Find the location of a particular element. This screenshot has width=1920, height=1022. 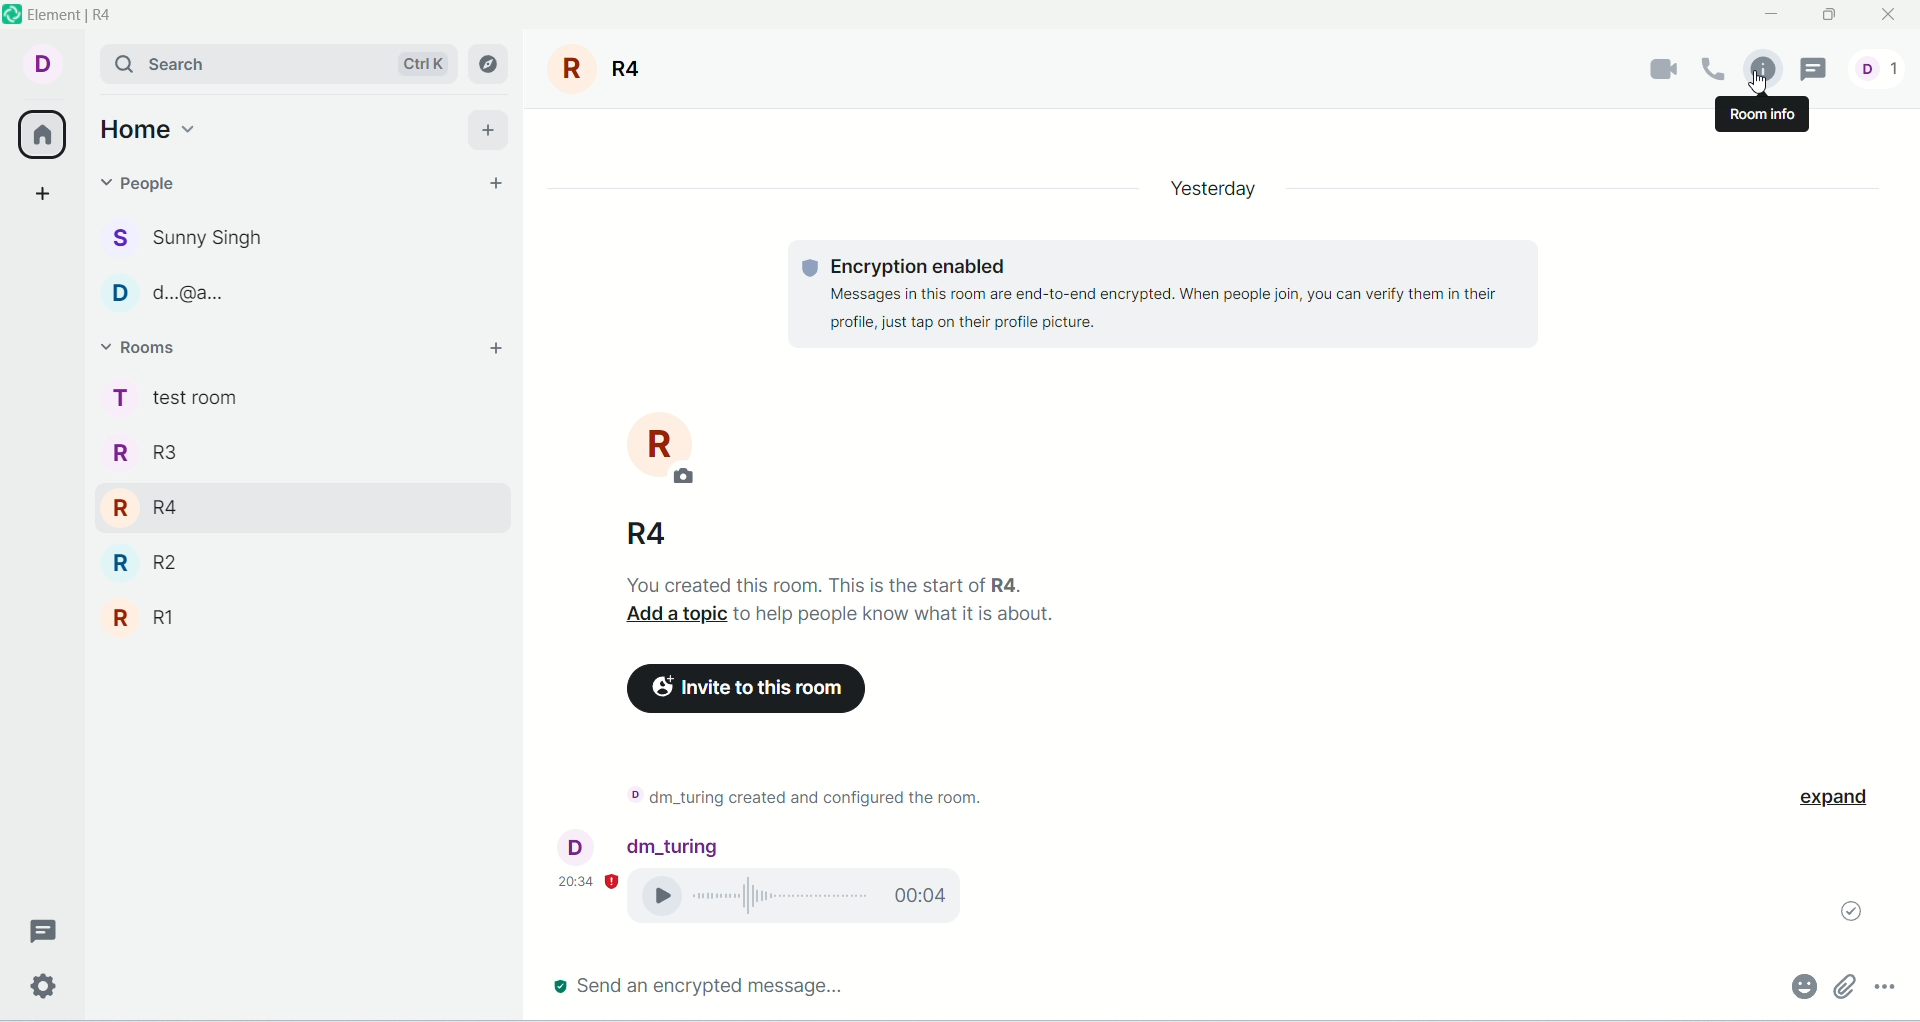

invite to room is located at coordinates (748, 689).